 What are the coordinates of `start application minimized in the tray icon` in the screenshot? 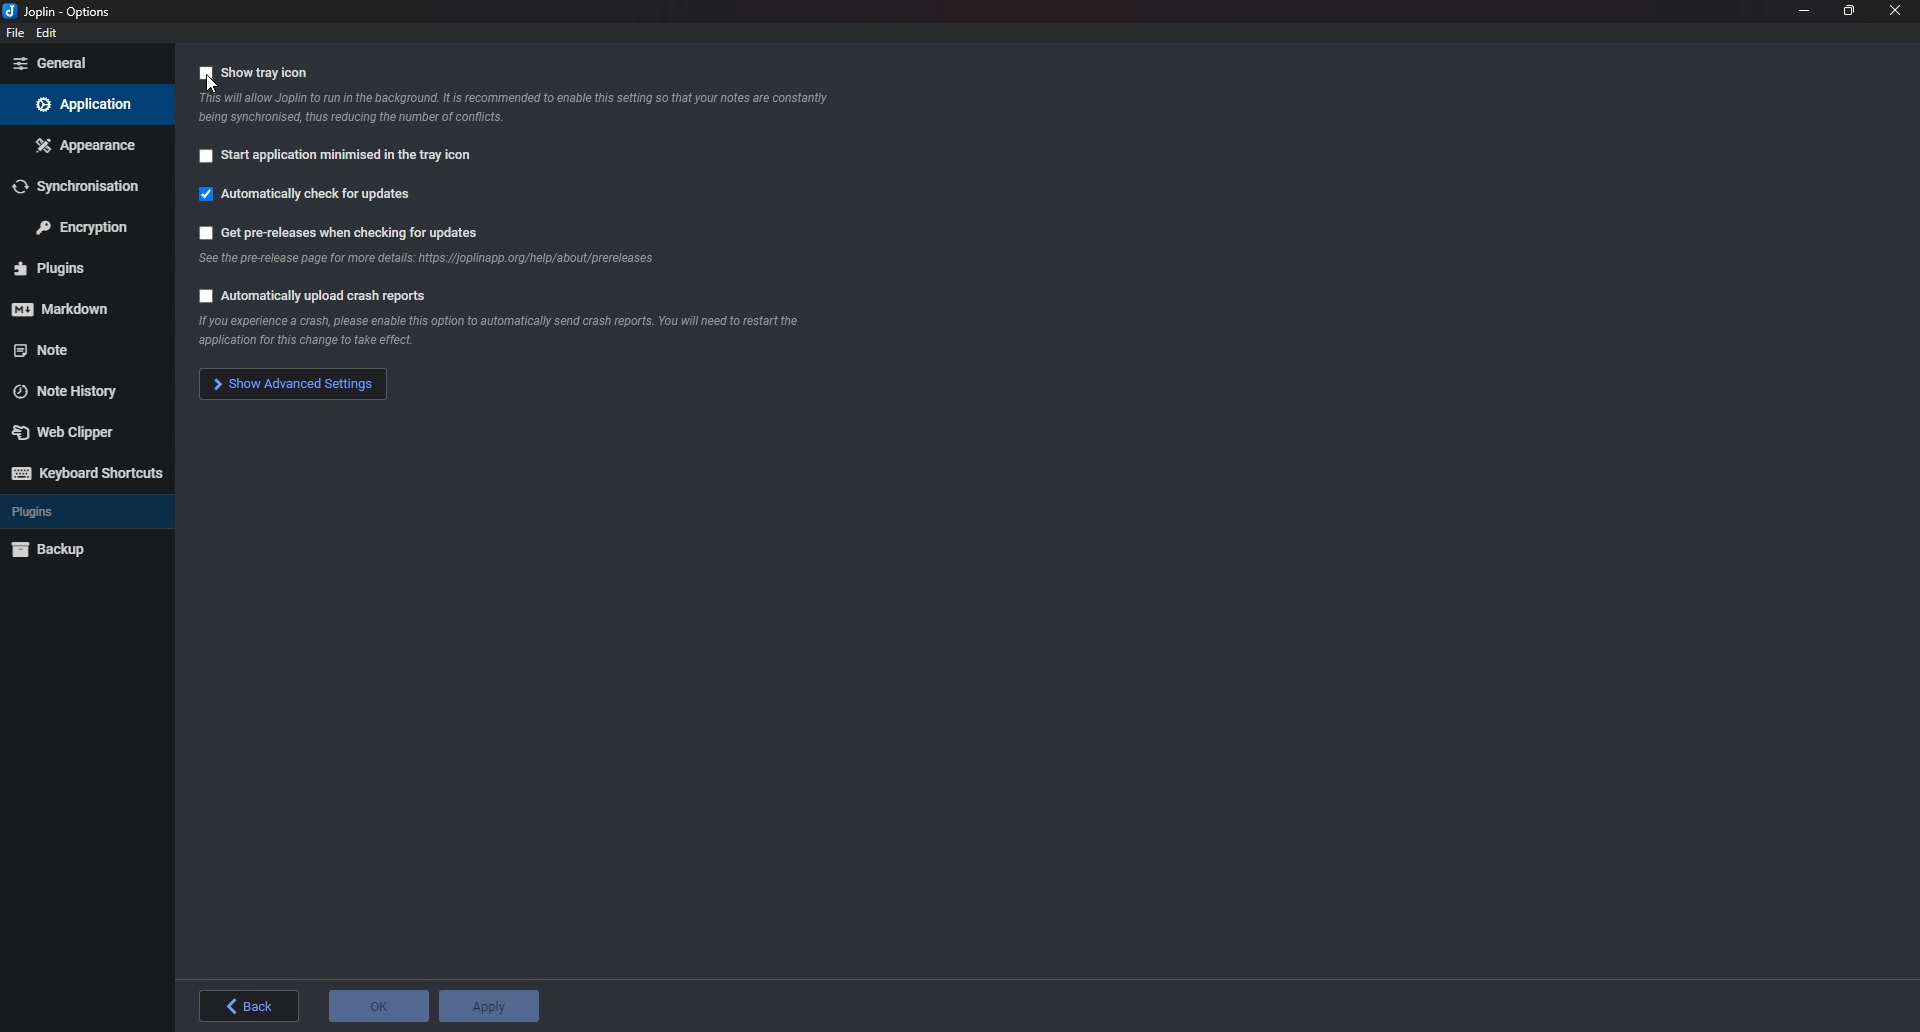 It's located at (340, 159).